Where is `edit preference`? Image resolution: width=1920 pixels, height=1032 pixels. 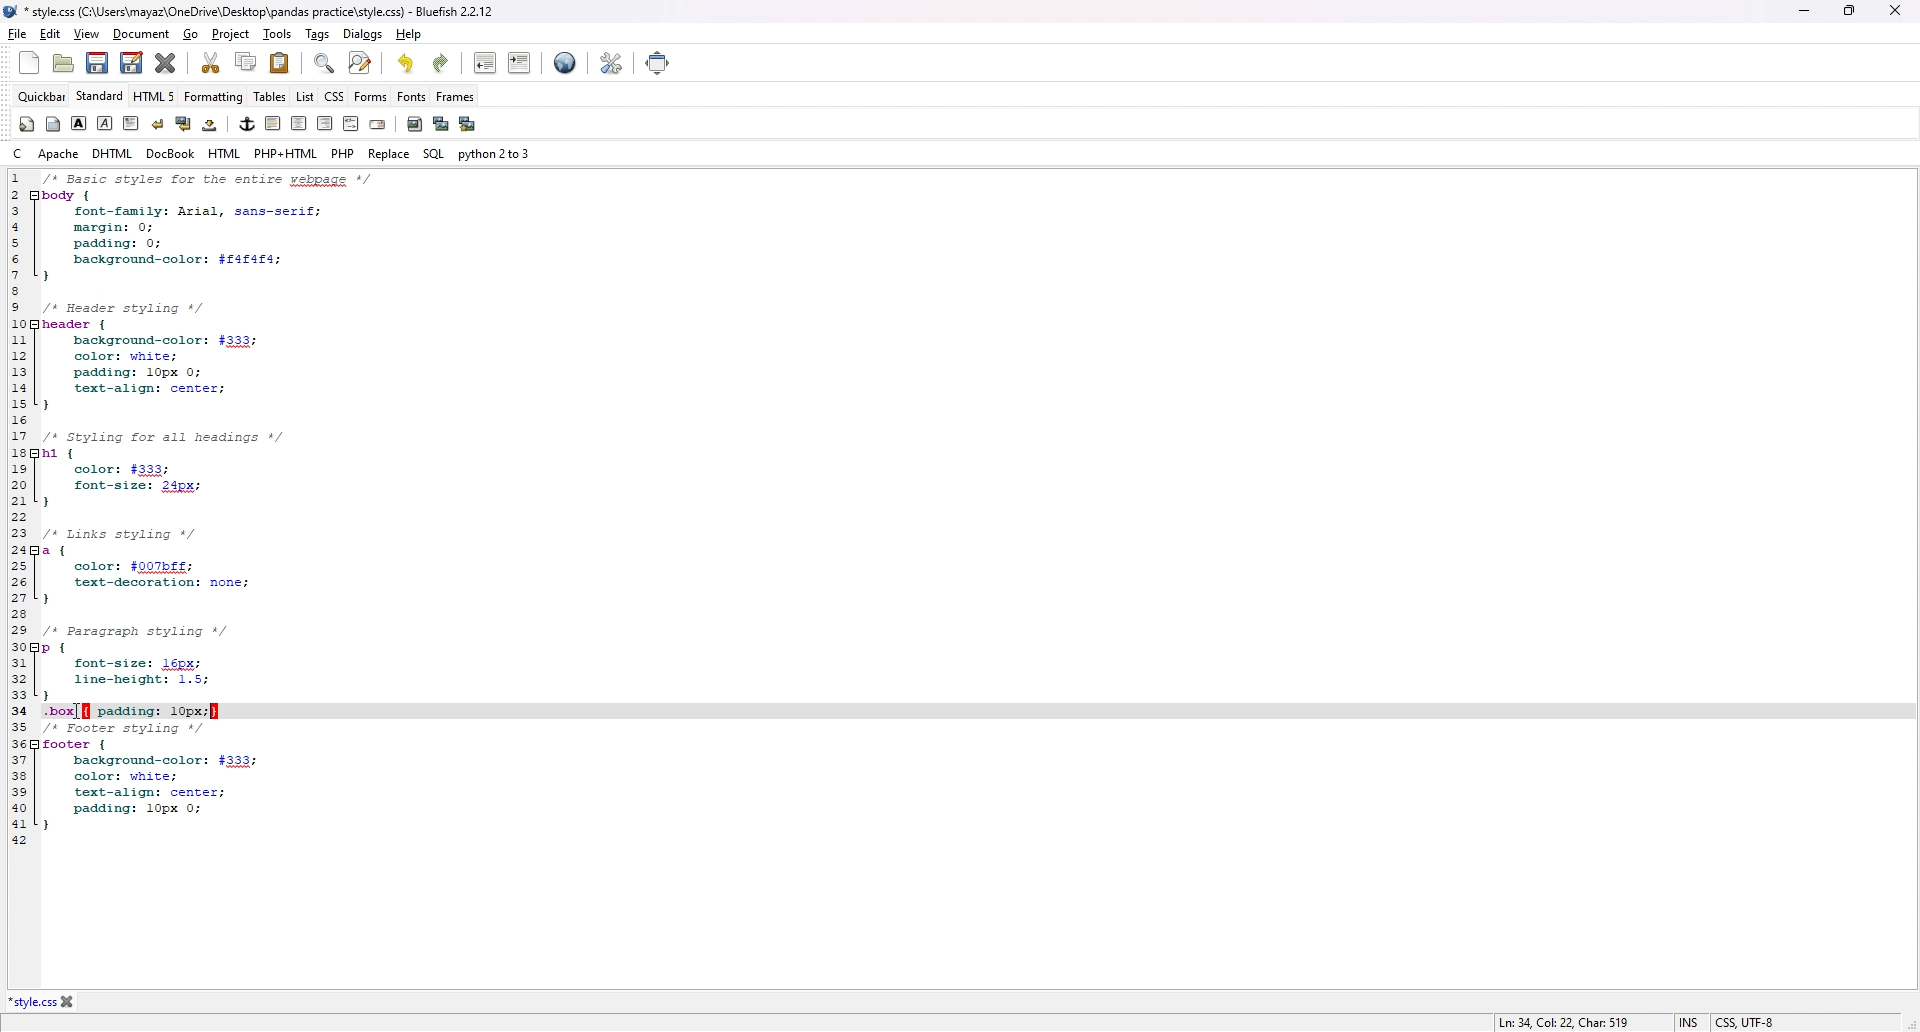 edit preference is located at coordinates (612, 64).